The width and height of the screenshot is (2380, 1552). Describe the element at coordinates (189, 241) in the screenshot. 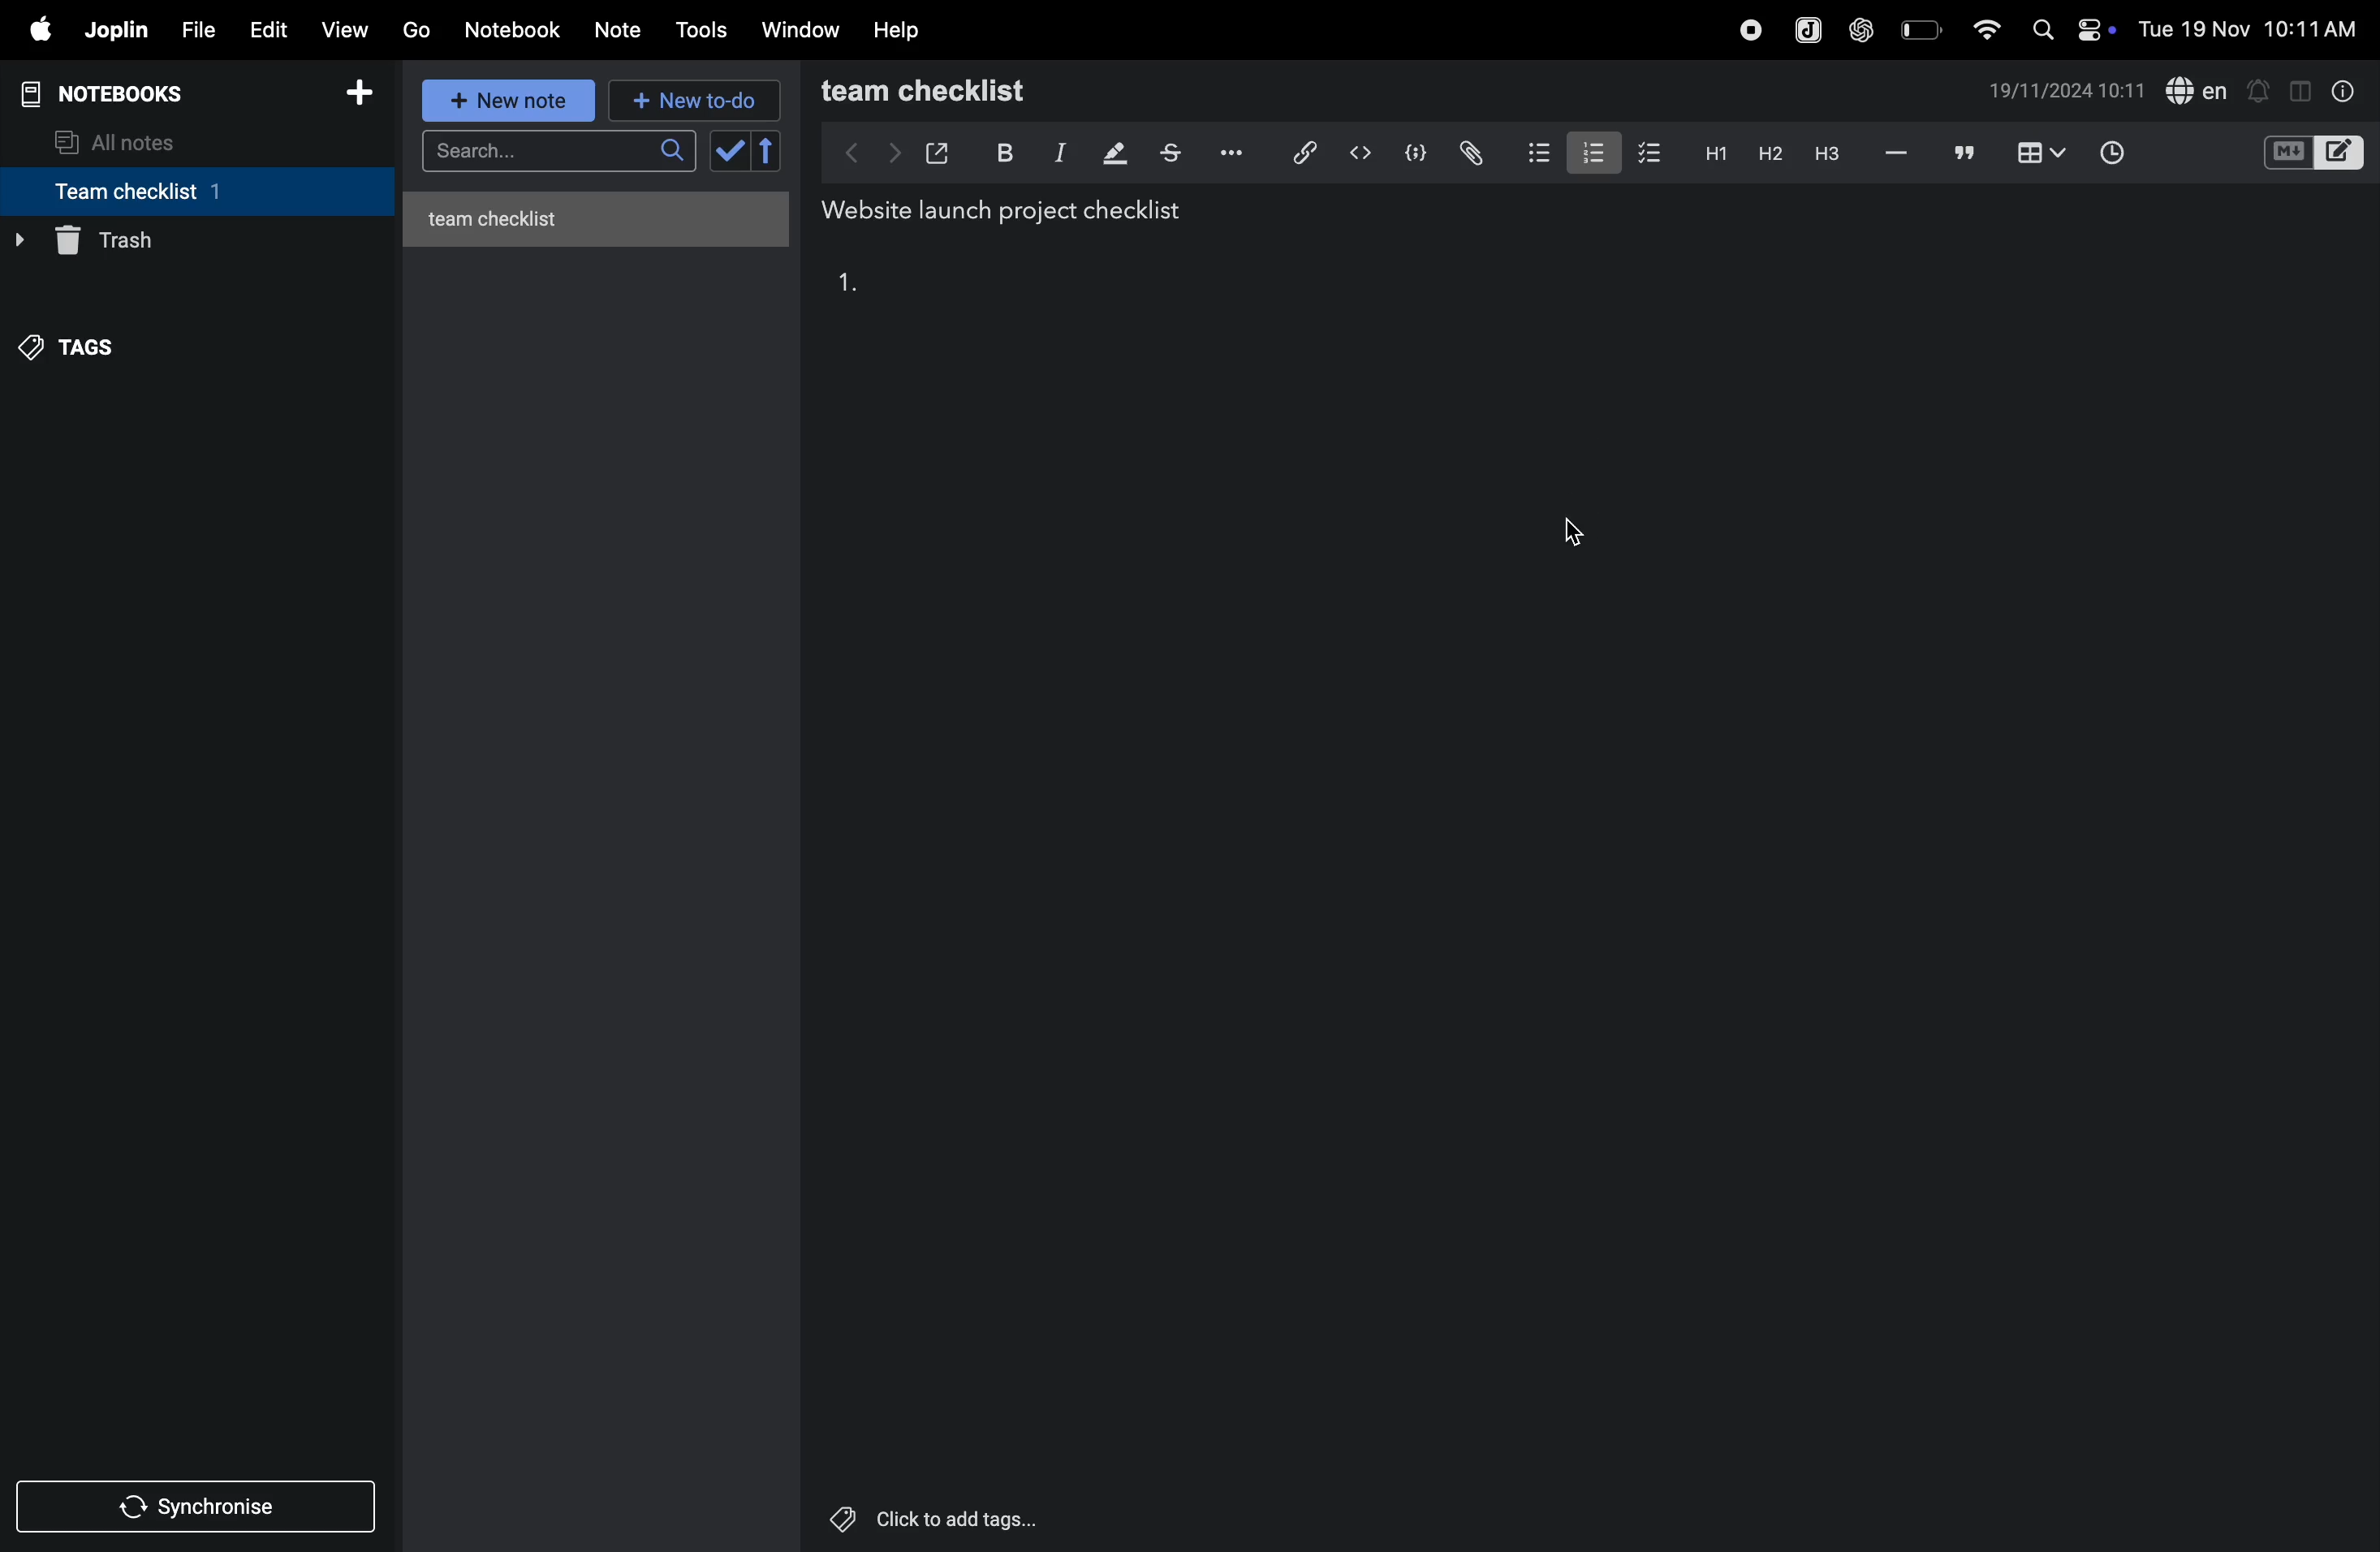

I see `trash` at that location.